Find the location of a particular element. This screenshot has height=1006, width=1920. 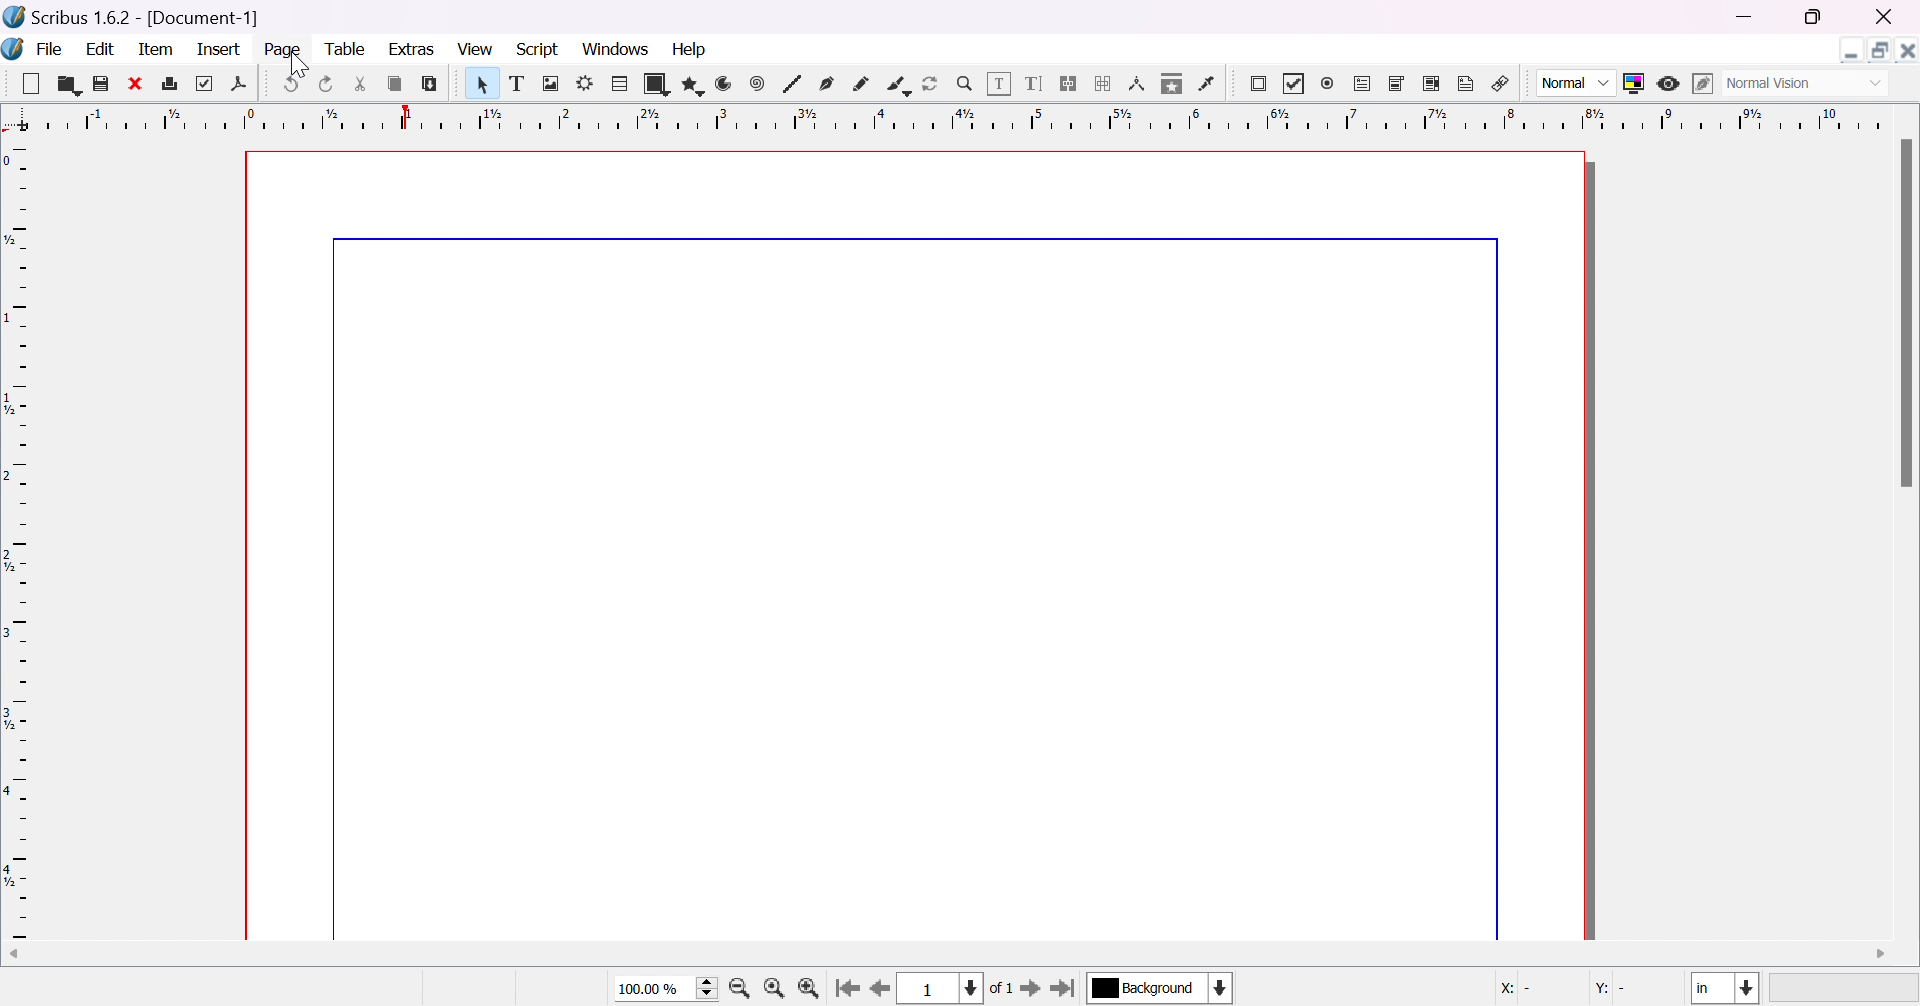

view is located at coordinates (476, 49).